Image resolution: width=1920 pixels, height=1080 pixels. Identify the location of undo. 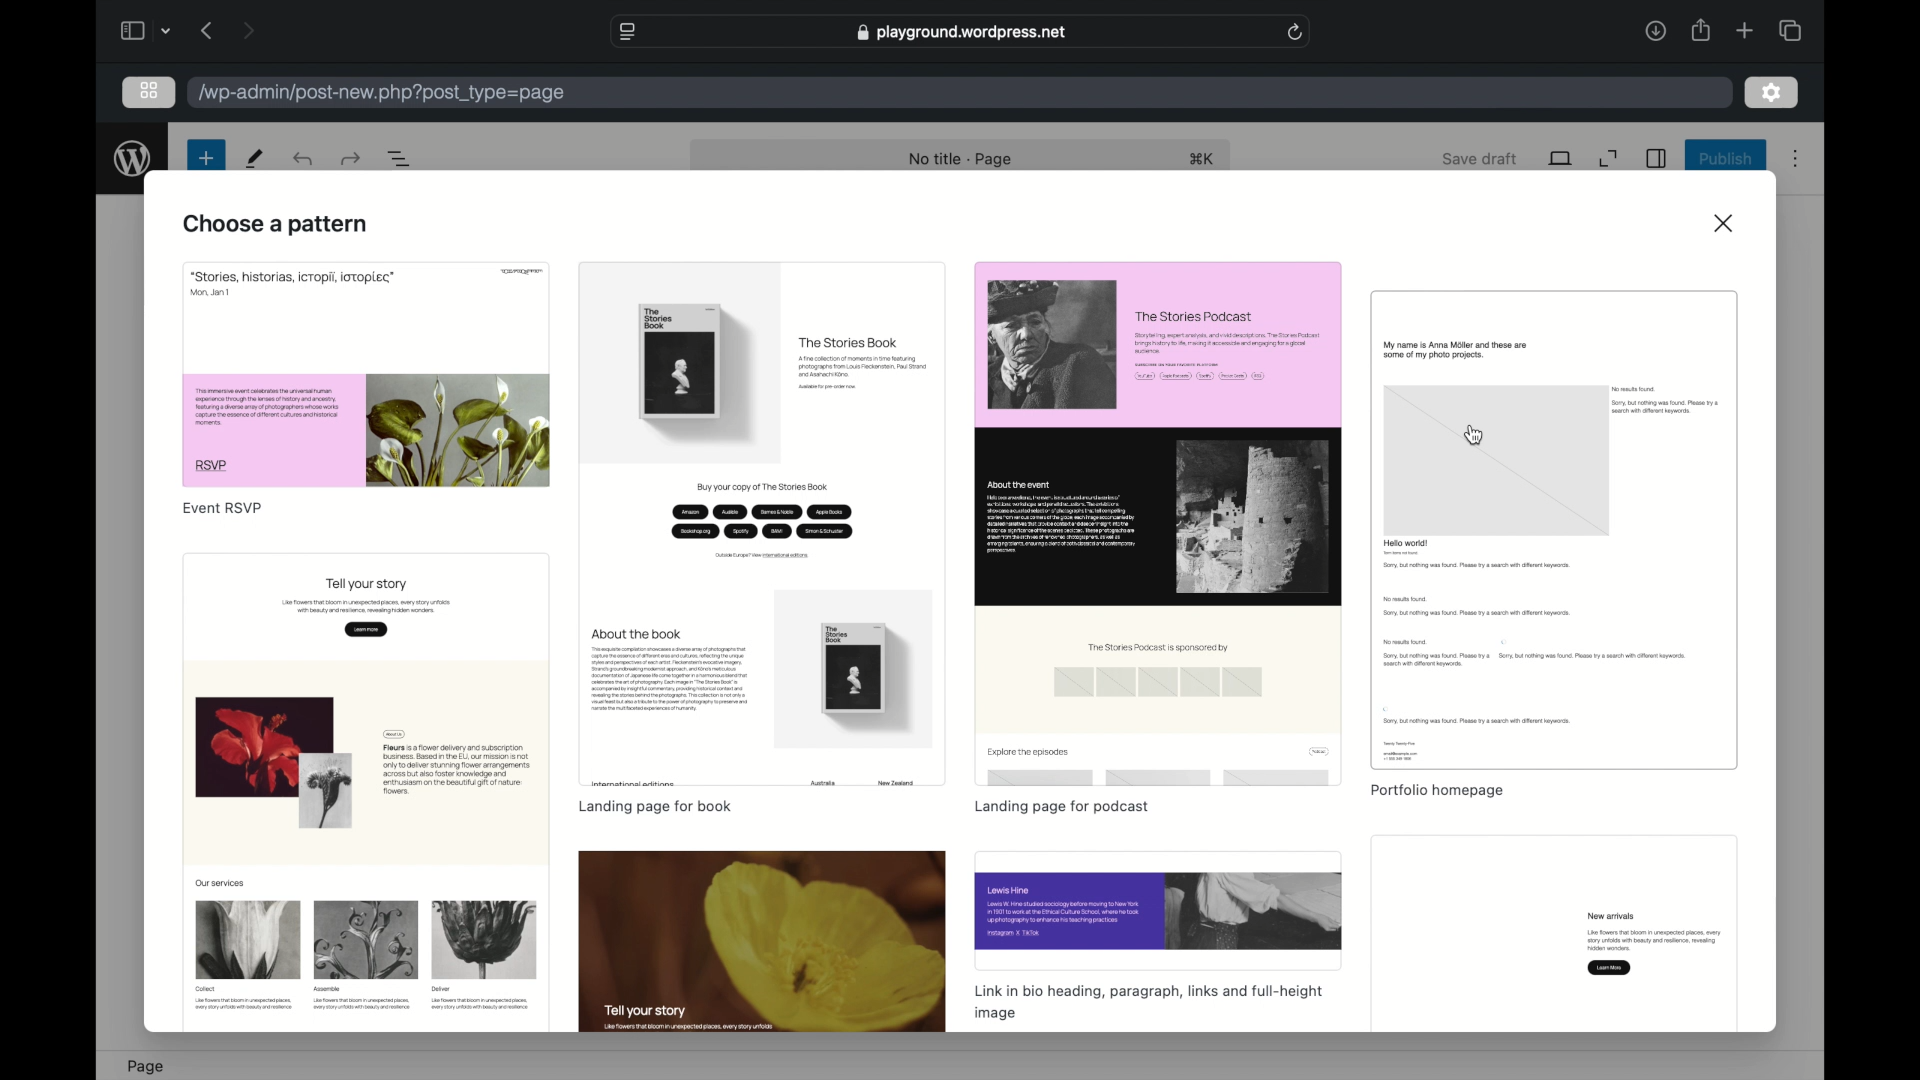
(350, 158).